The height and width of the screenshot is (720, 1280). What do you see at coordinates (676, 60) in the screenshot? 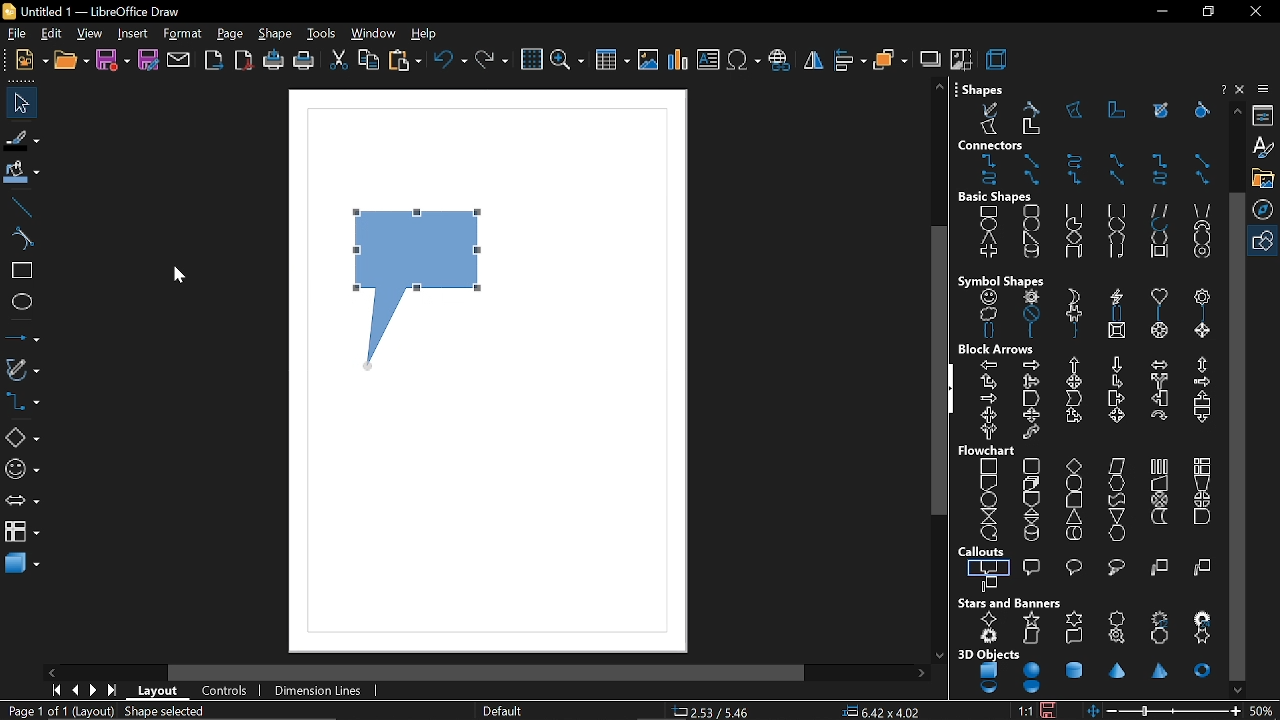
I see `insert chart` at bounding box center [676, 60].